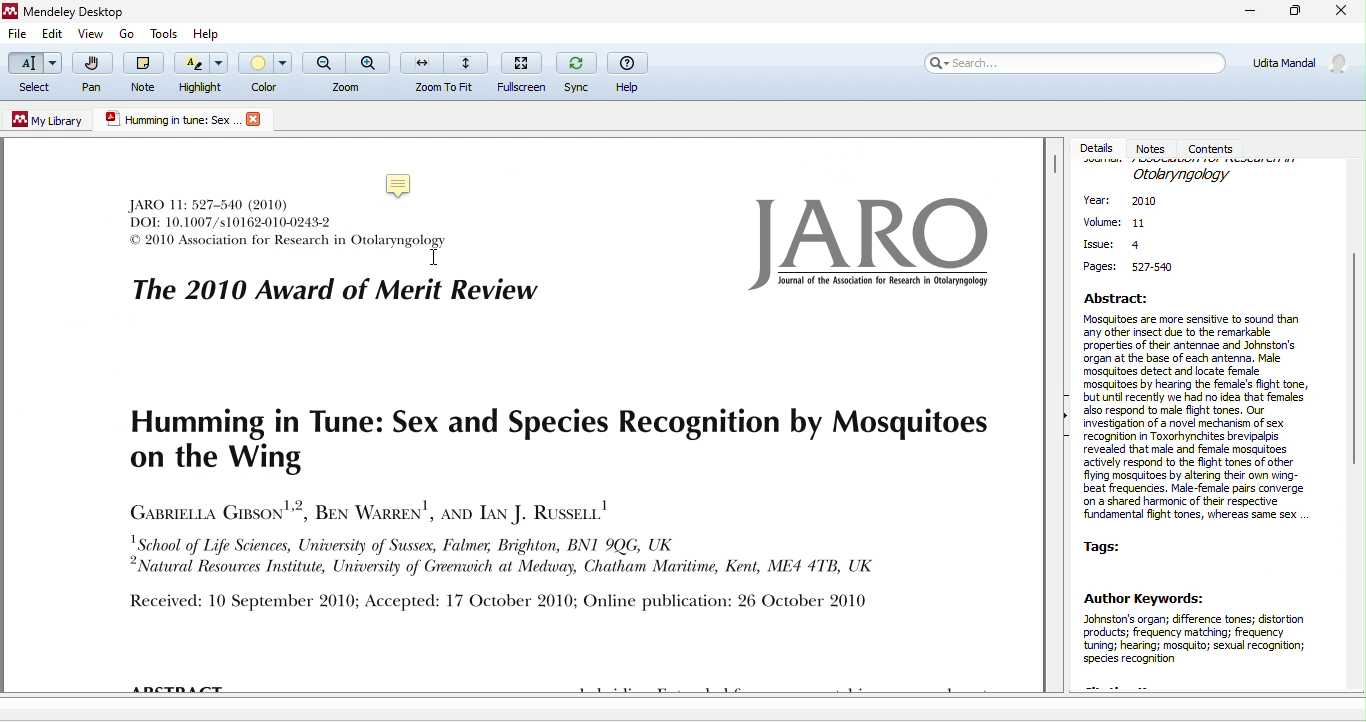  I want to click on year:2010, so click(1133, 203).